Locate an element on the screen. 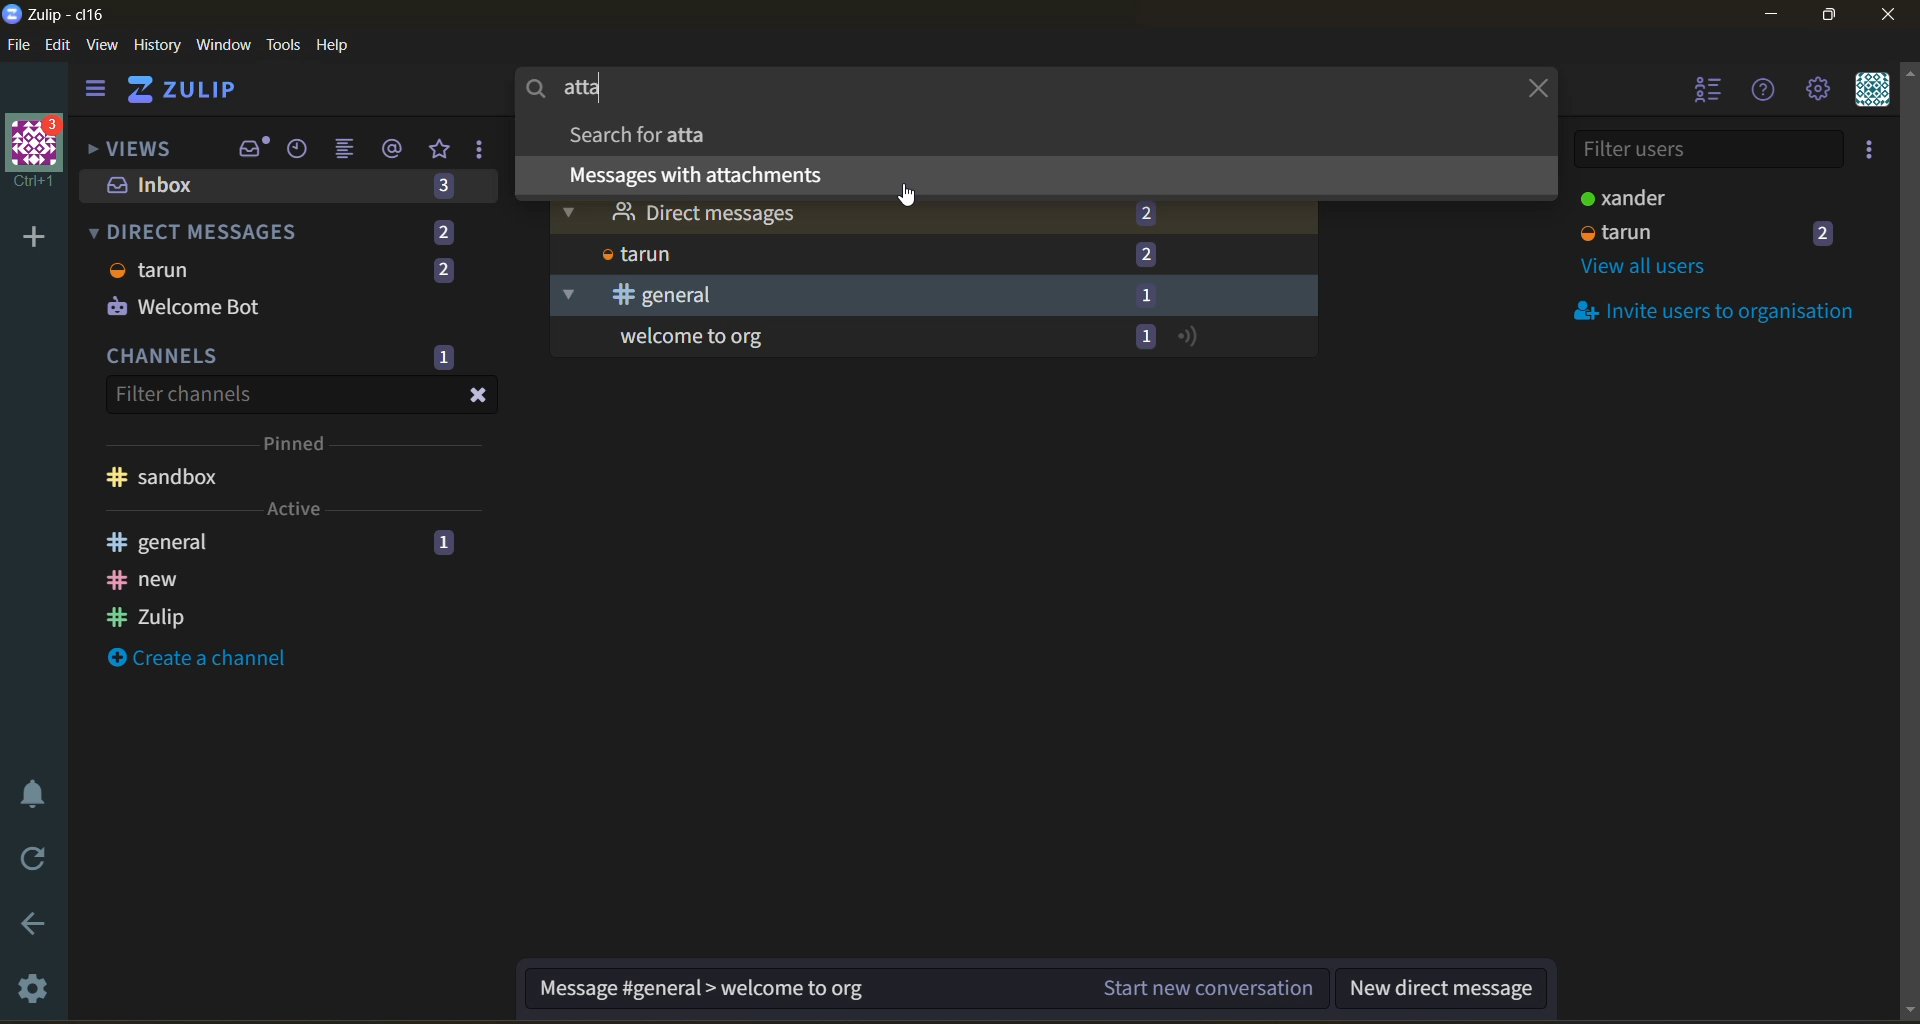 Image resolution: width=1920 pixels, height=1024 pixels. create a channel is located at coordinates (196, 657).